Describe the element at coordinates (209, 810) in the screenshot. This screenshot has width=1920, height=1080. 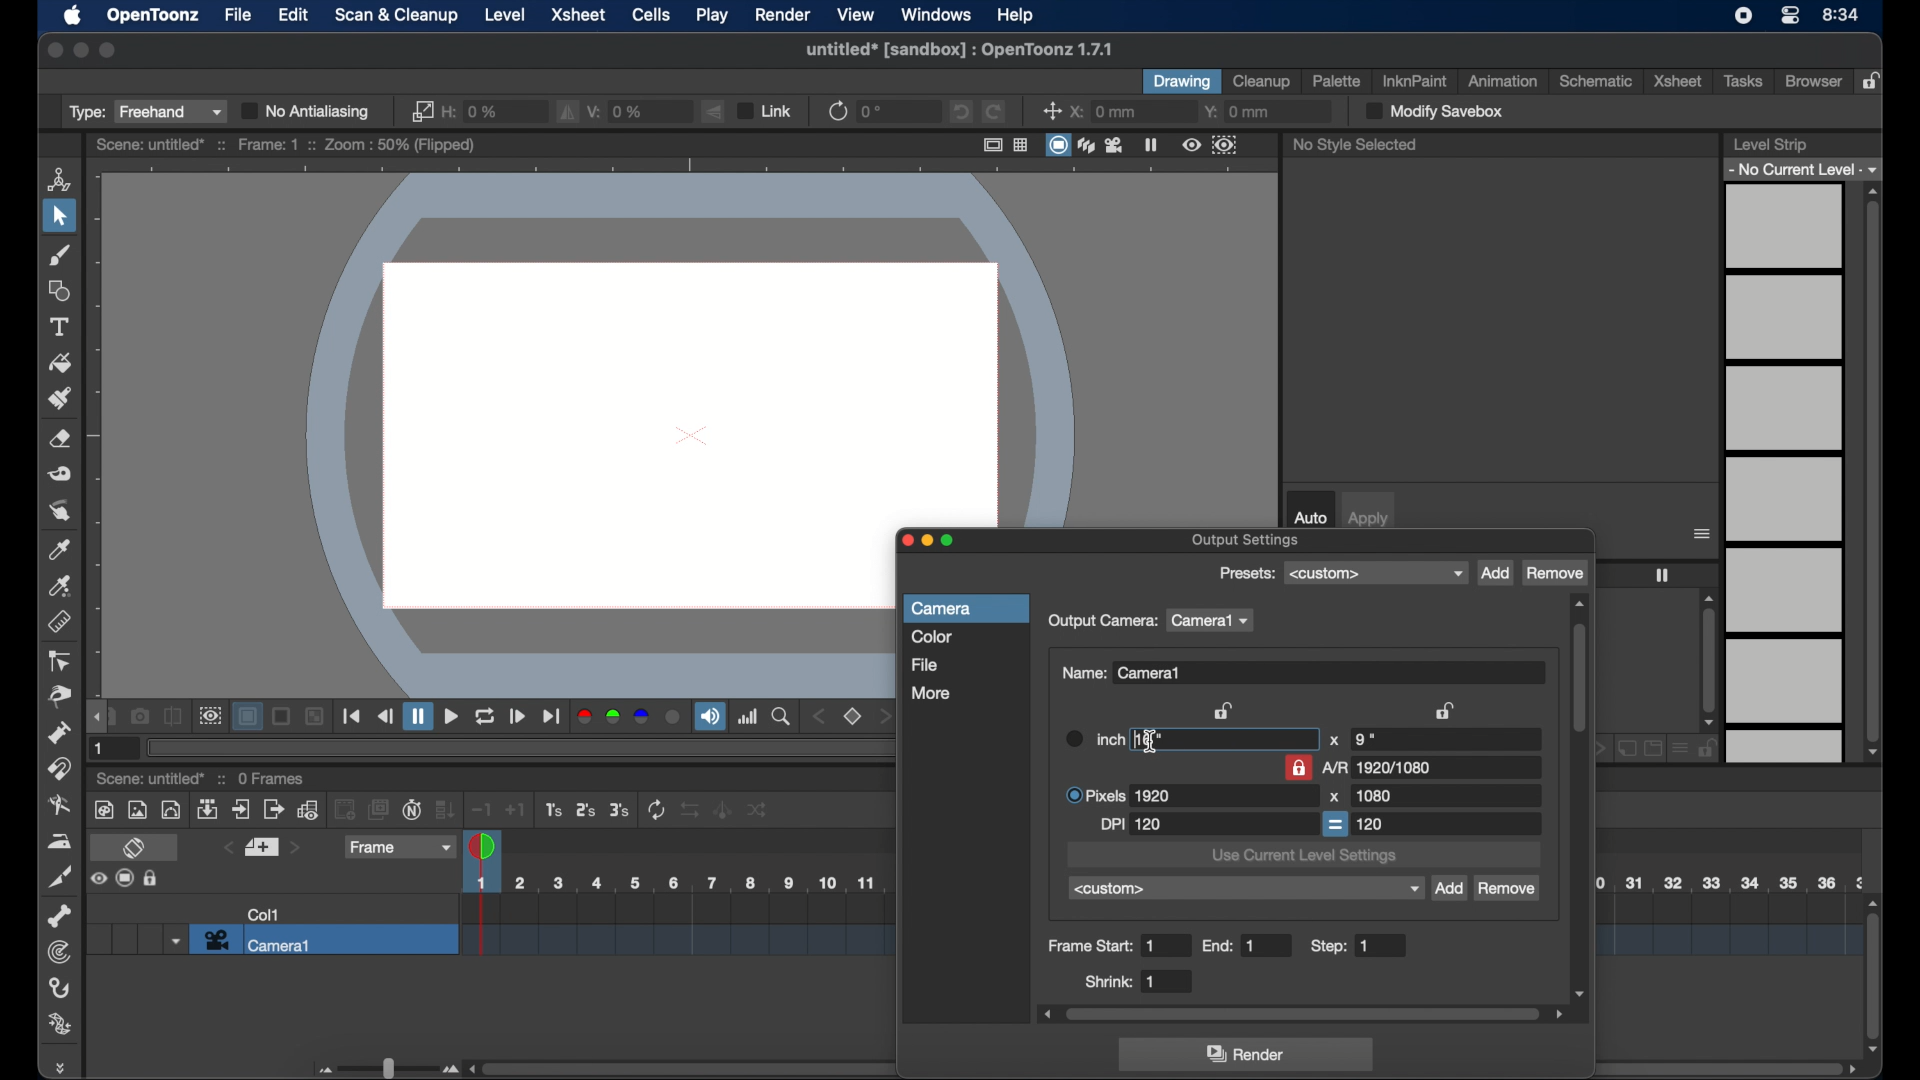
I see `` at that location.